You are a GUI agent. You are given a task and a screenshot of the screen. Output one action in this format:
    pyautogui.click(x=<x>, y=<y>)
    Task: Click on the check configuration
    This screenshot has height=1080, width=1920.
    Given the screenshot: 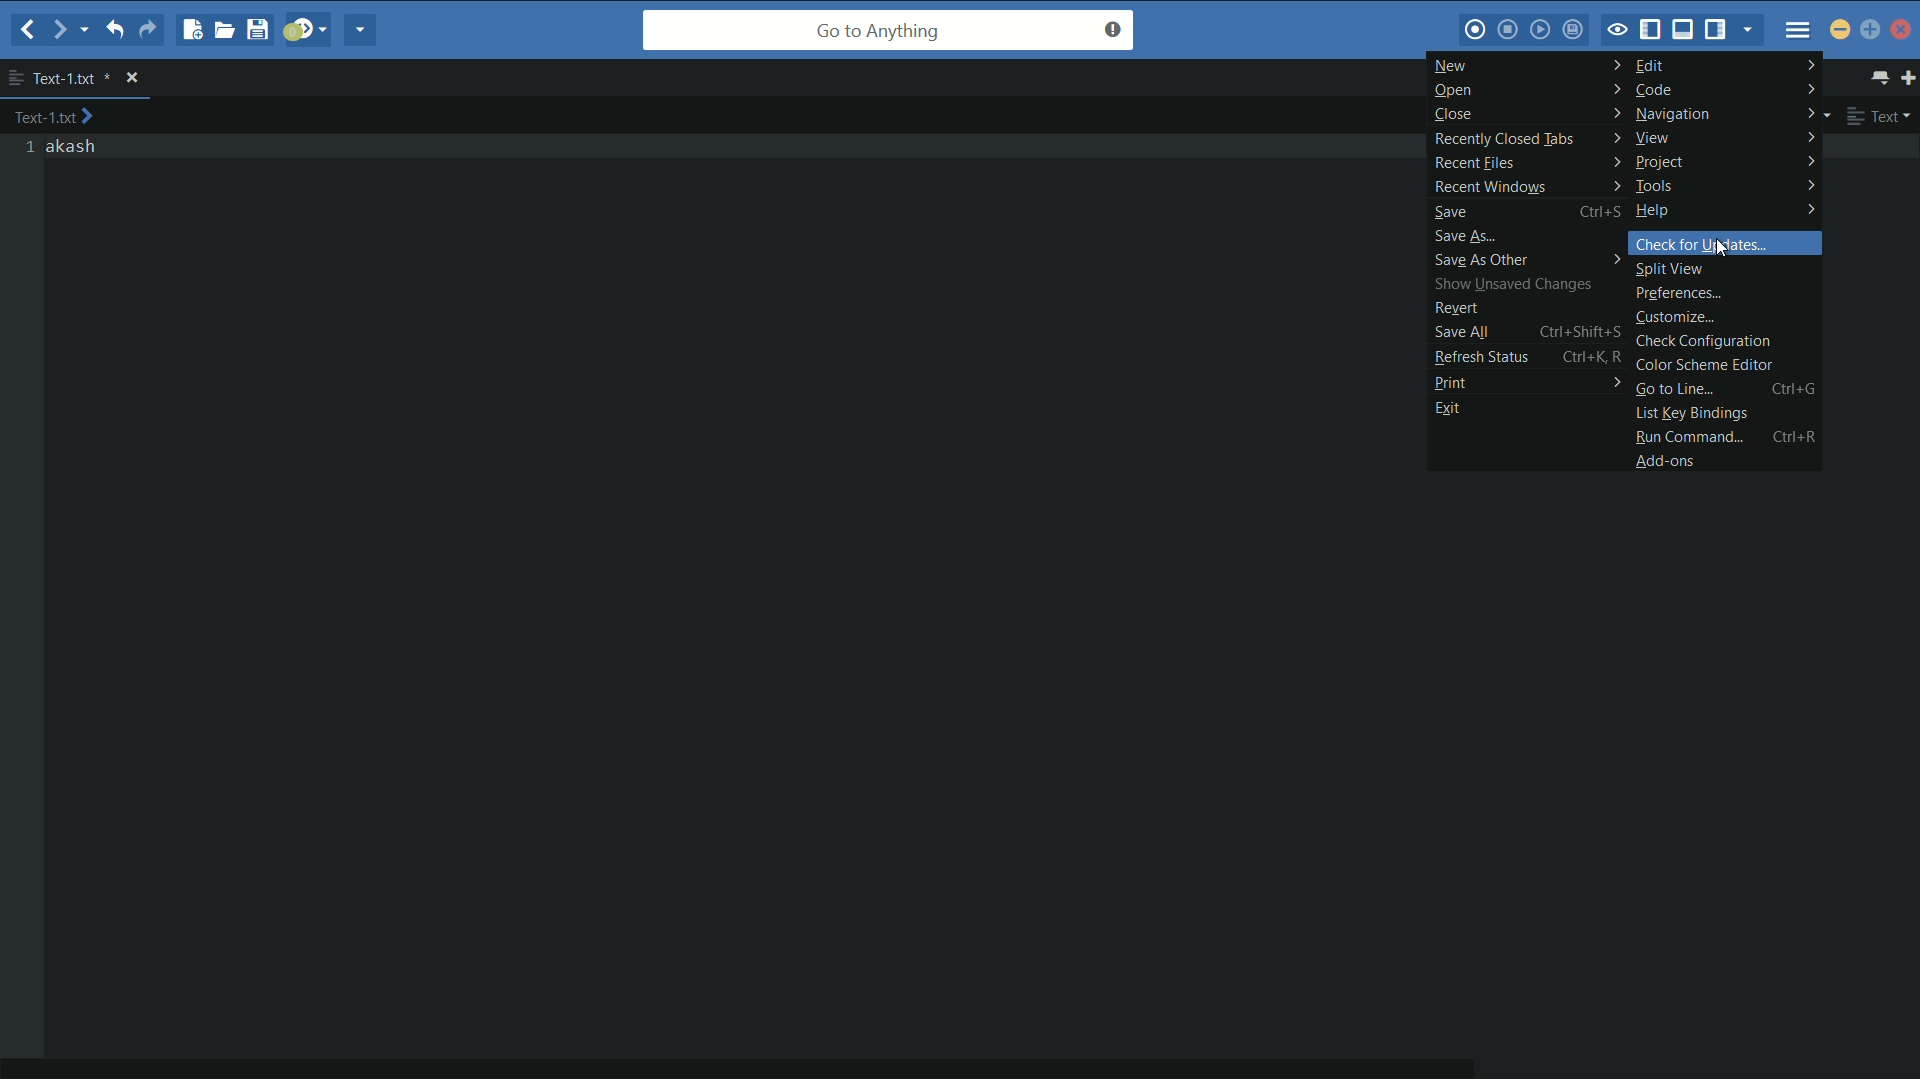 What is the action you would take?
    pyautogui.click(x=1725, y=341)
    